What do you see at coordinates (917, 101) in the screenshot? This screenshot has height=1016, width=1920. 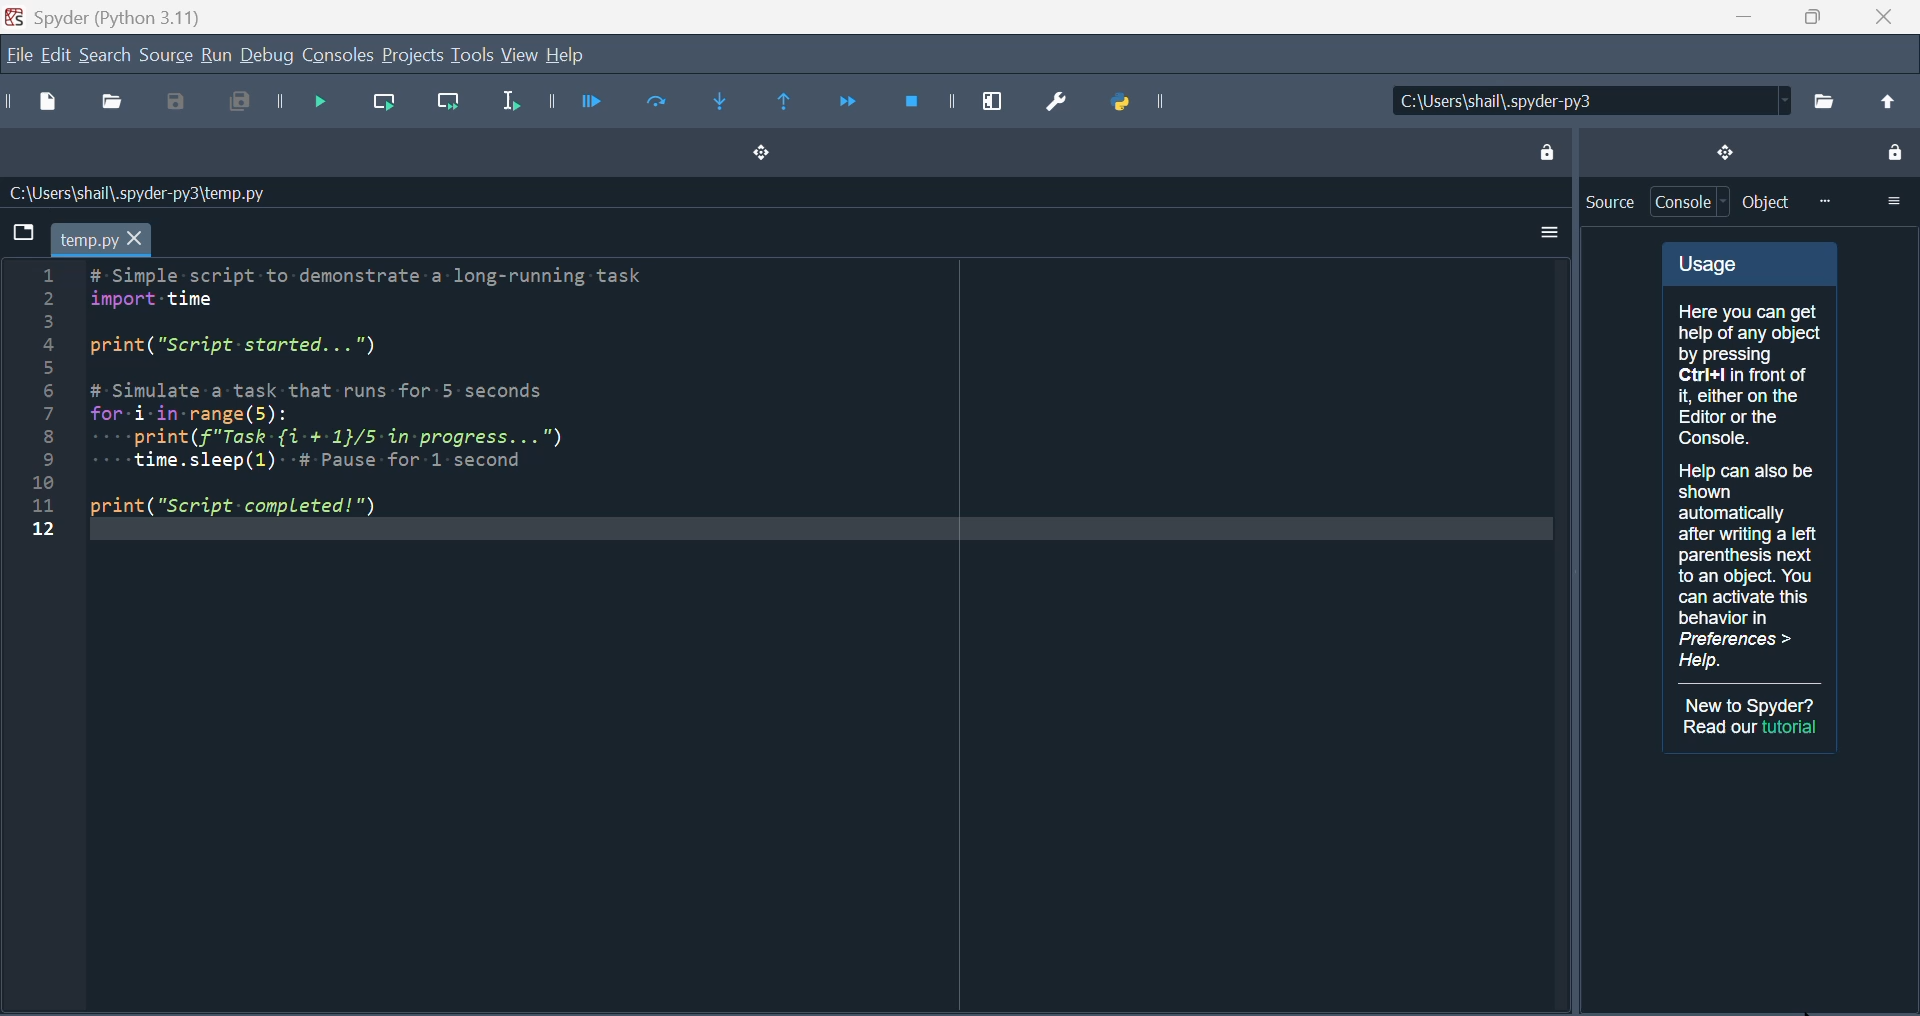 I see `Stop debugging` at bounding box center [917, 101].